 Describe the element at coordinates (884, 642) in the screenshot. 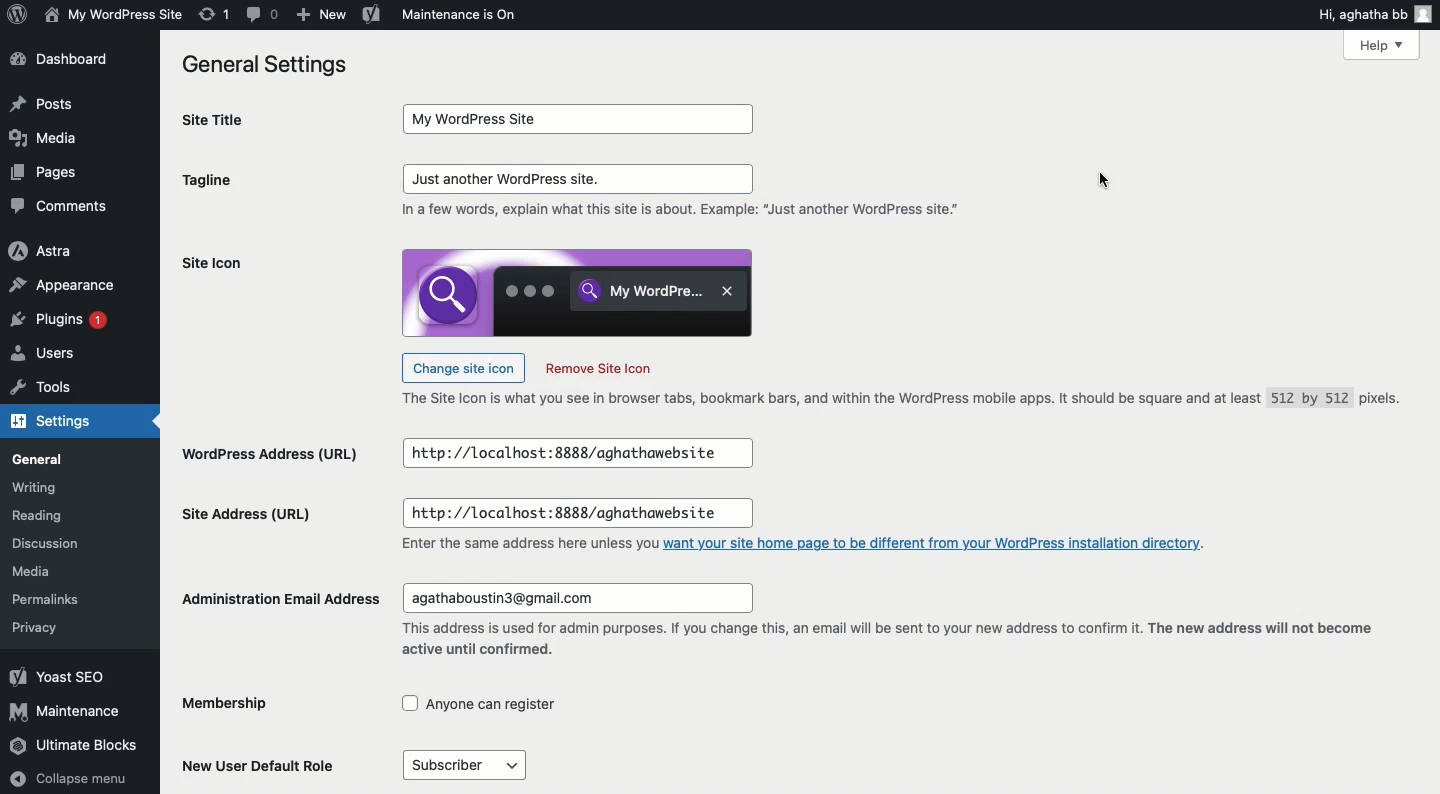

I see `text` at that location.